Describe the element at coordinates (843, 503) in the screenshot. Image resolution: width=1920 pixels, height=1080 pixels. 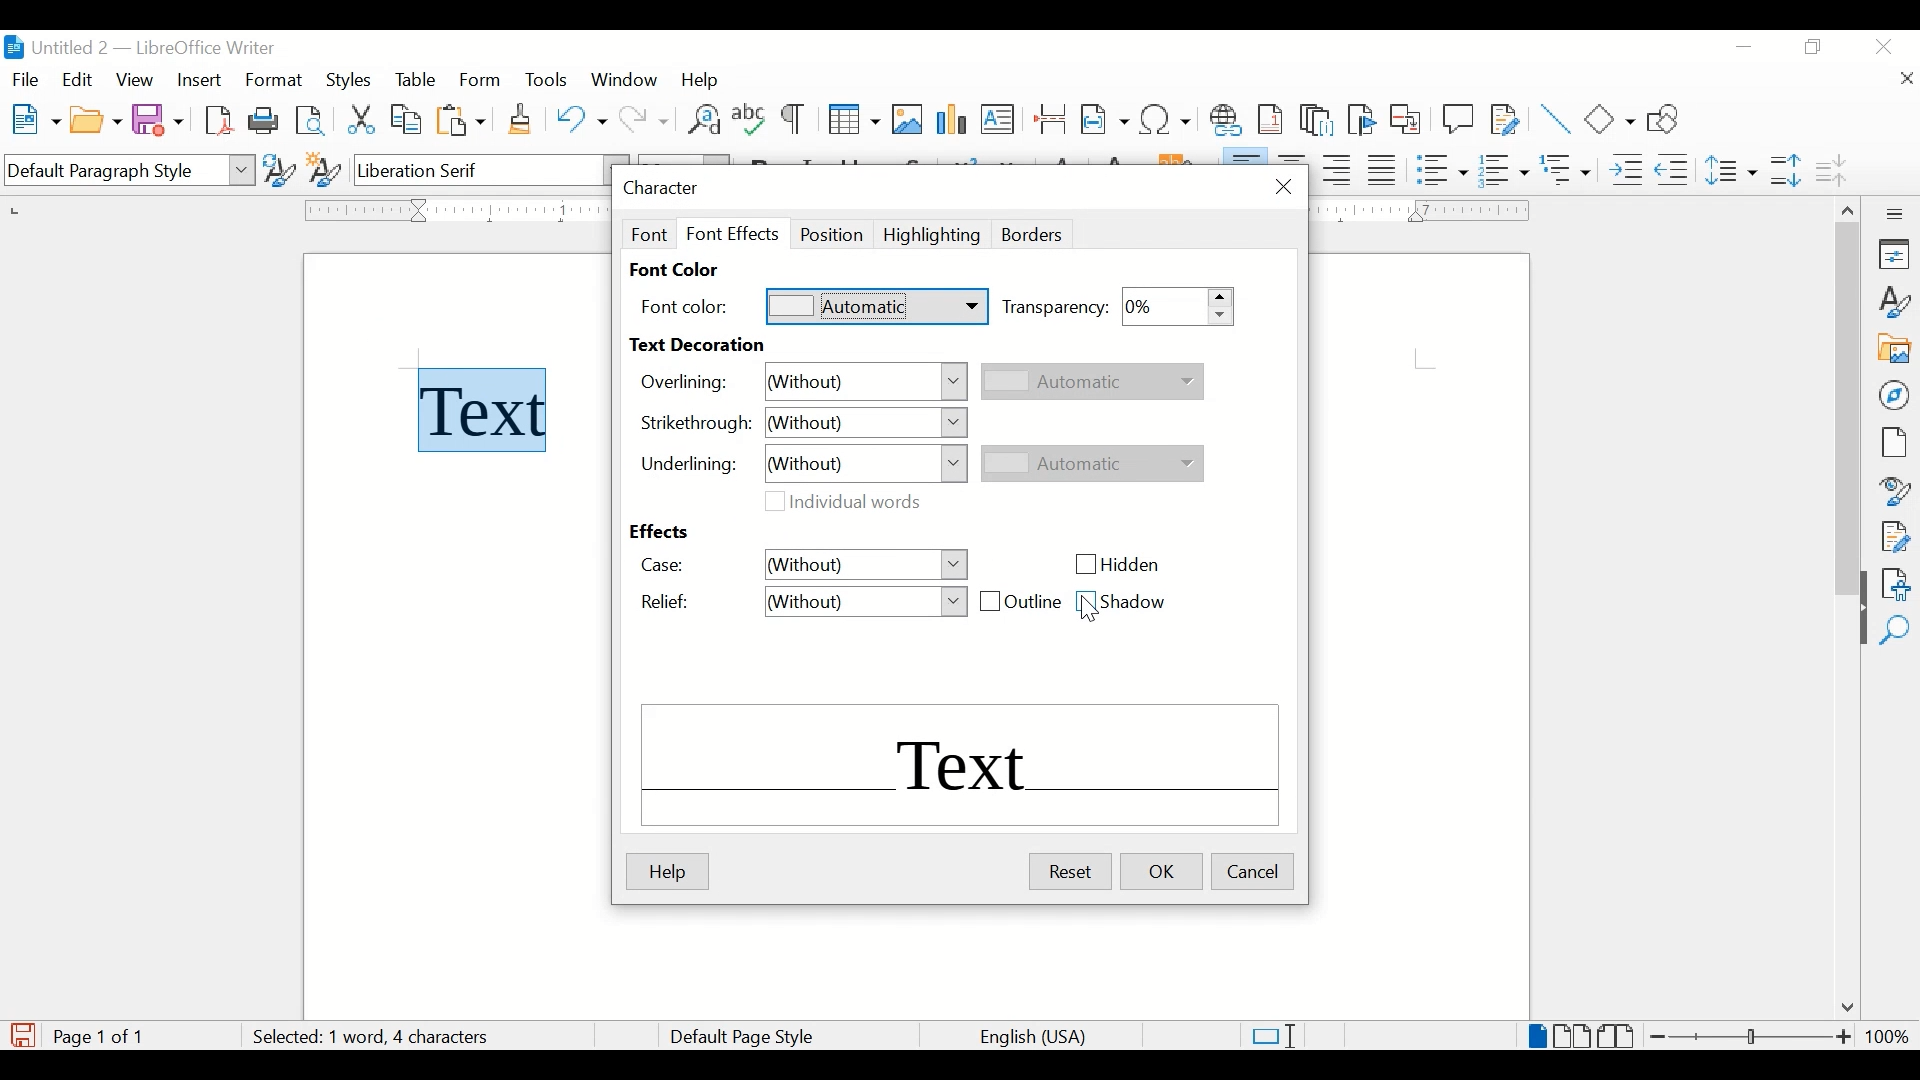
I see `individual words` at that location.